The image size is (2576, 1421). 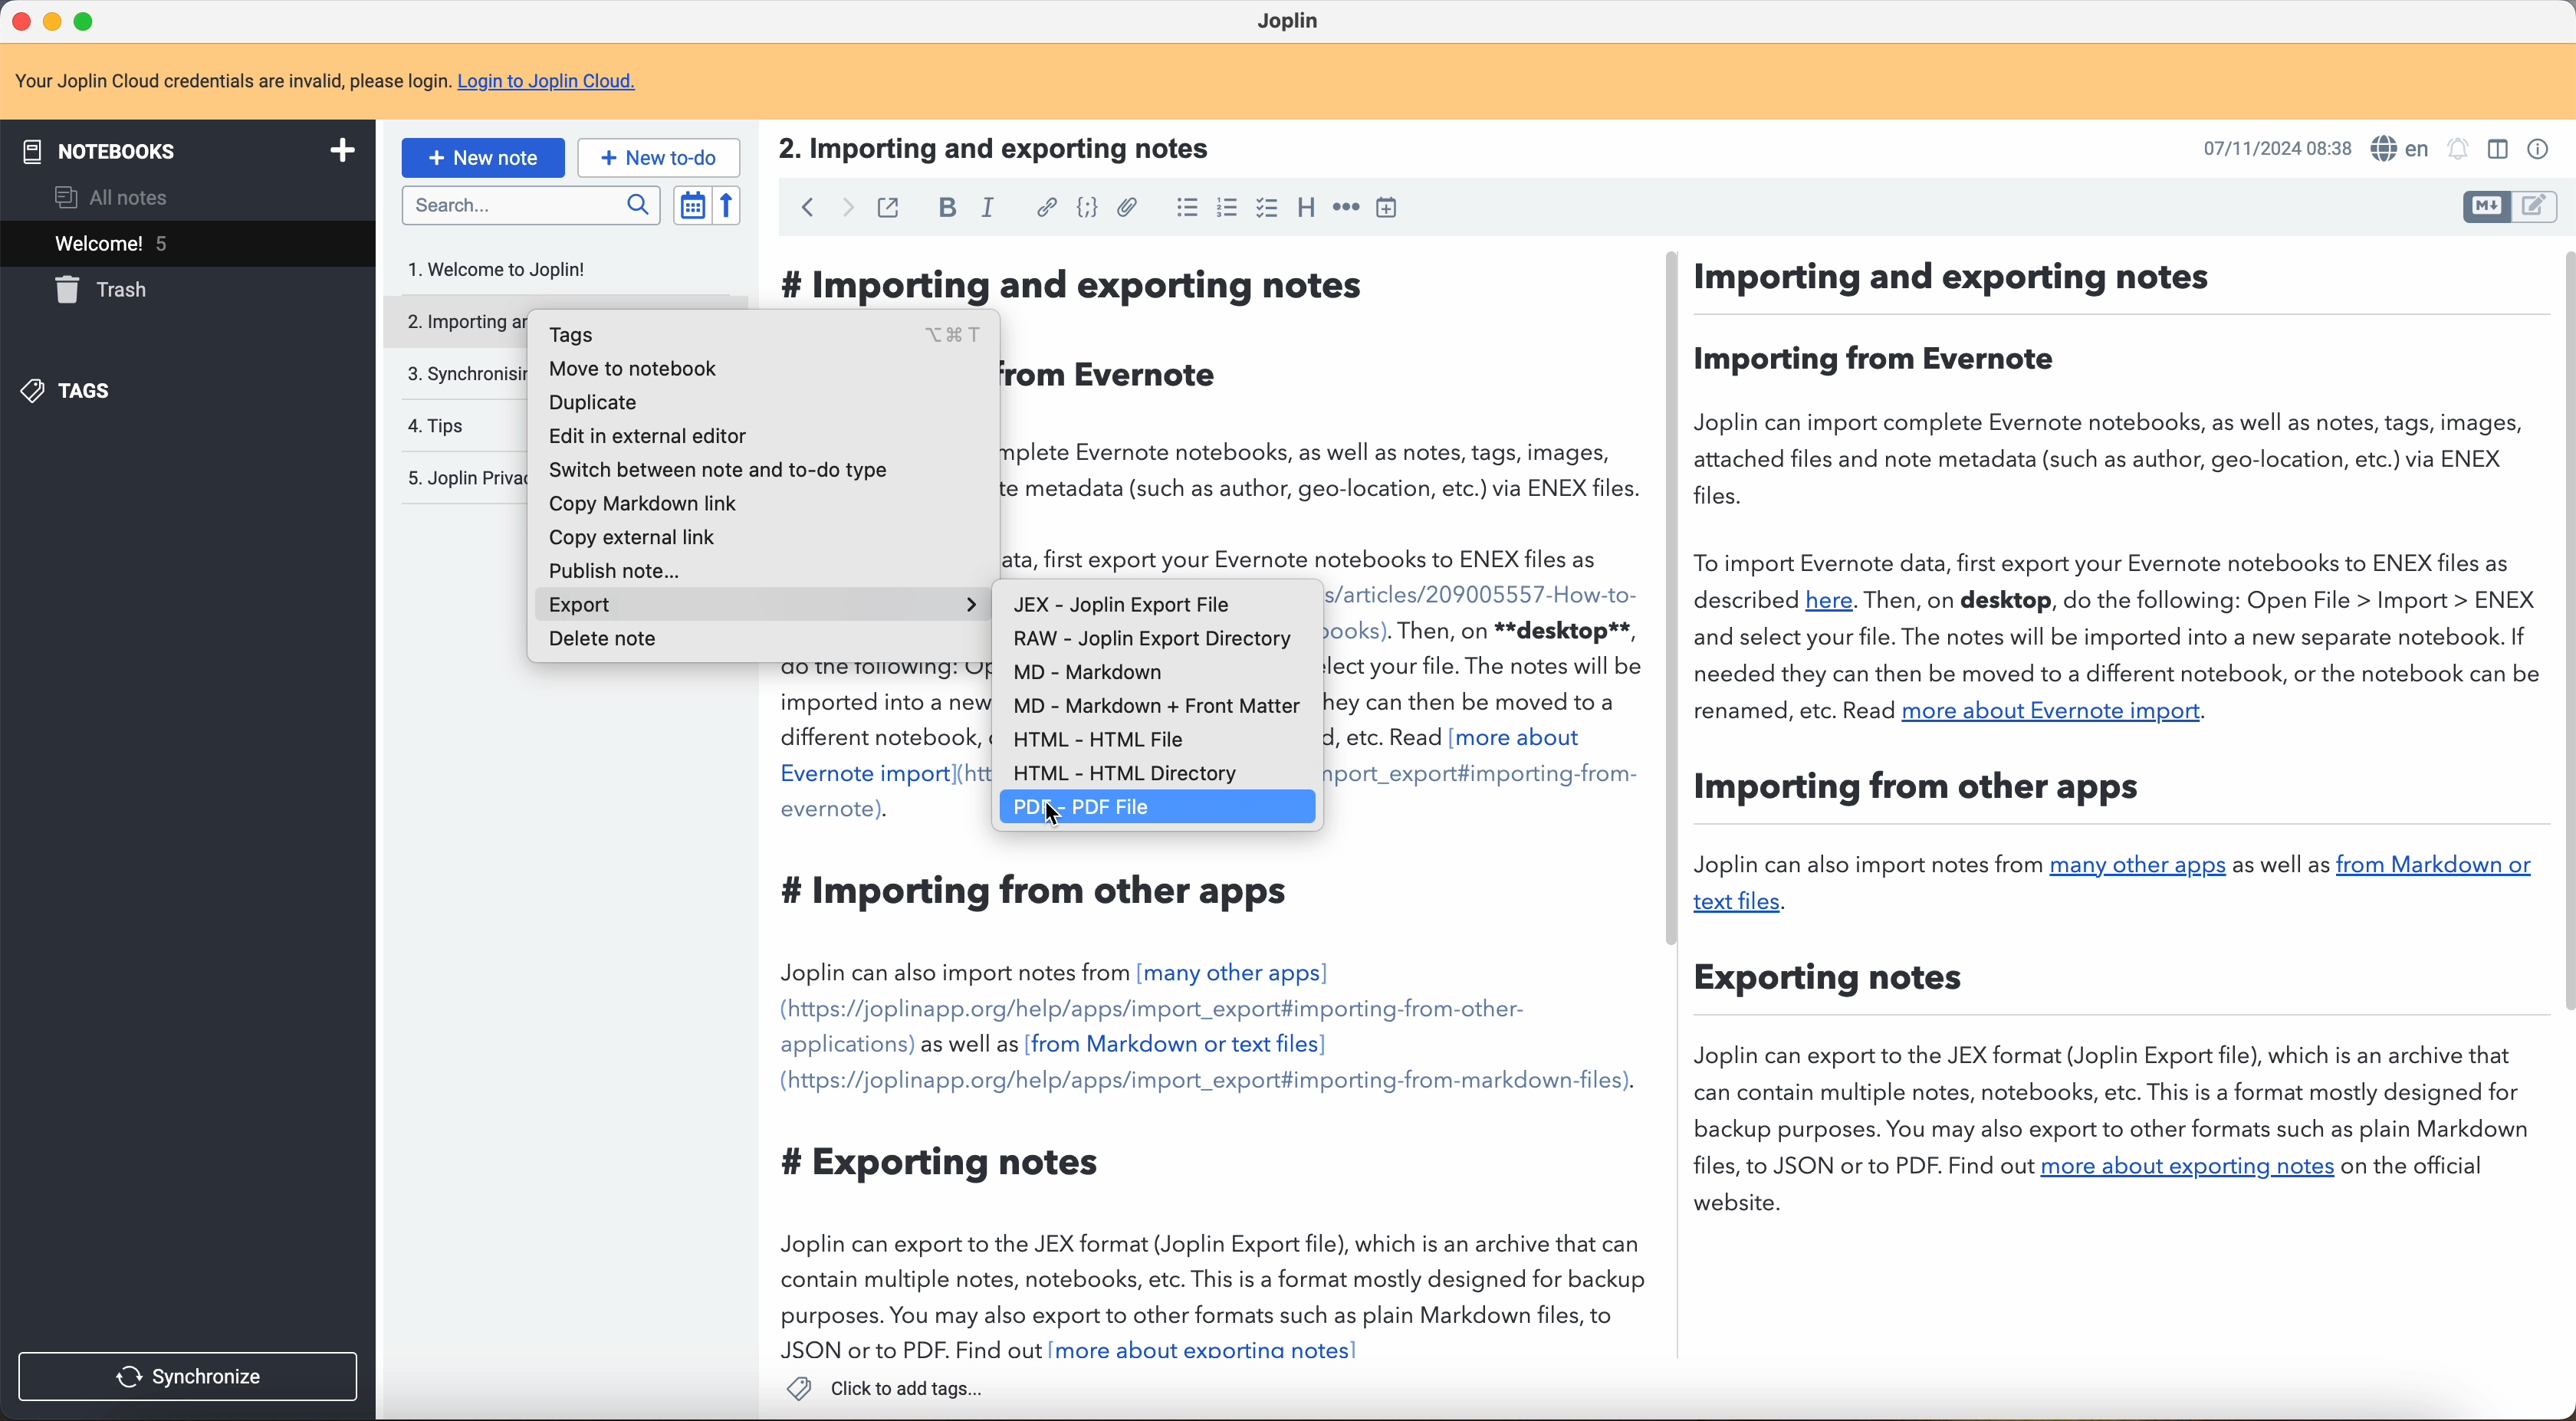 I want to click on copy markdown link, so click(x=646, y=504).